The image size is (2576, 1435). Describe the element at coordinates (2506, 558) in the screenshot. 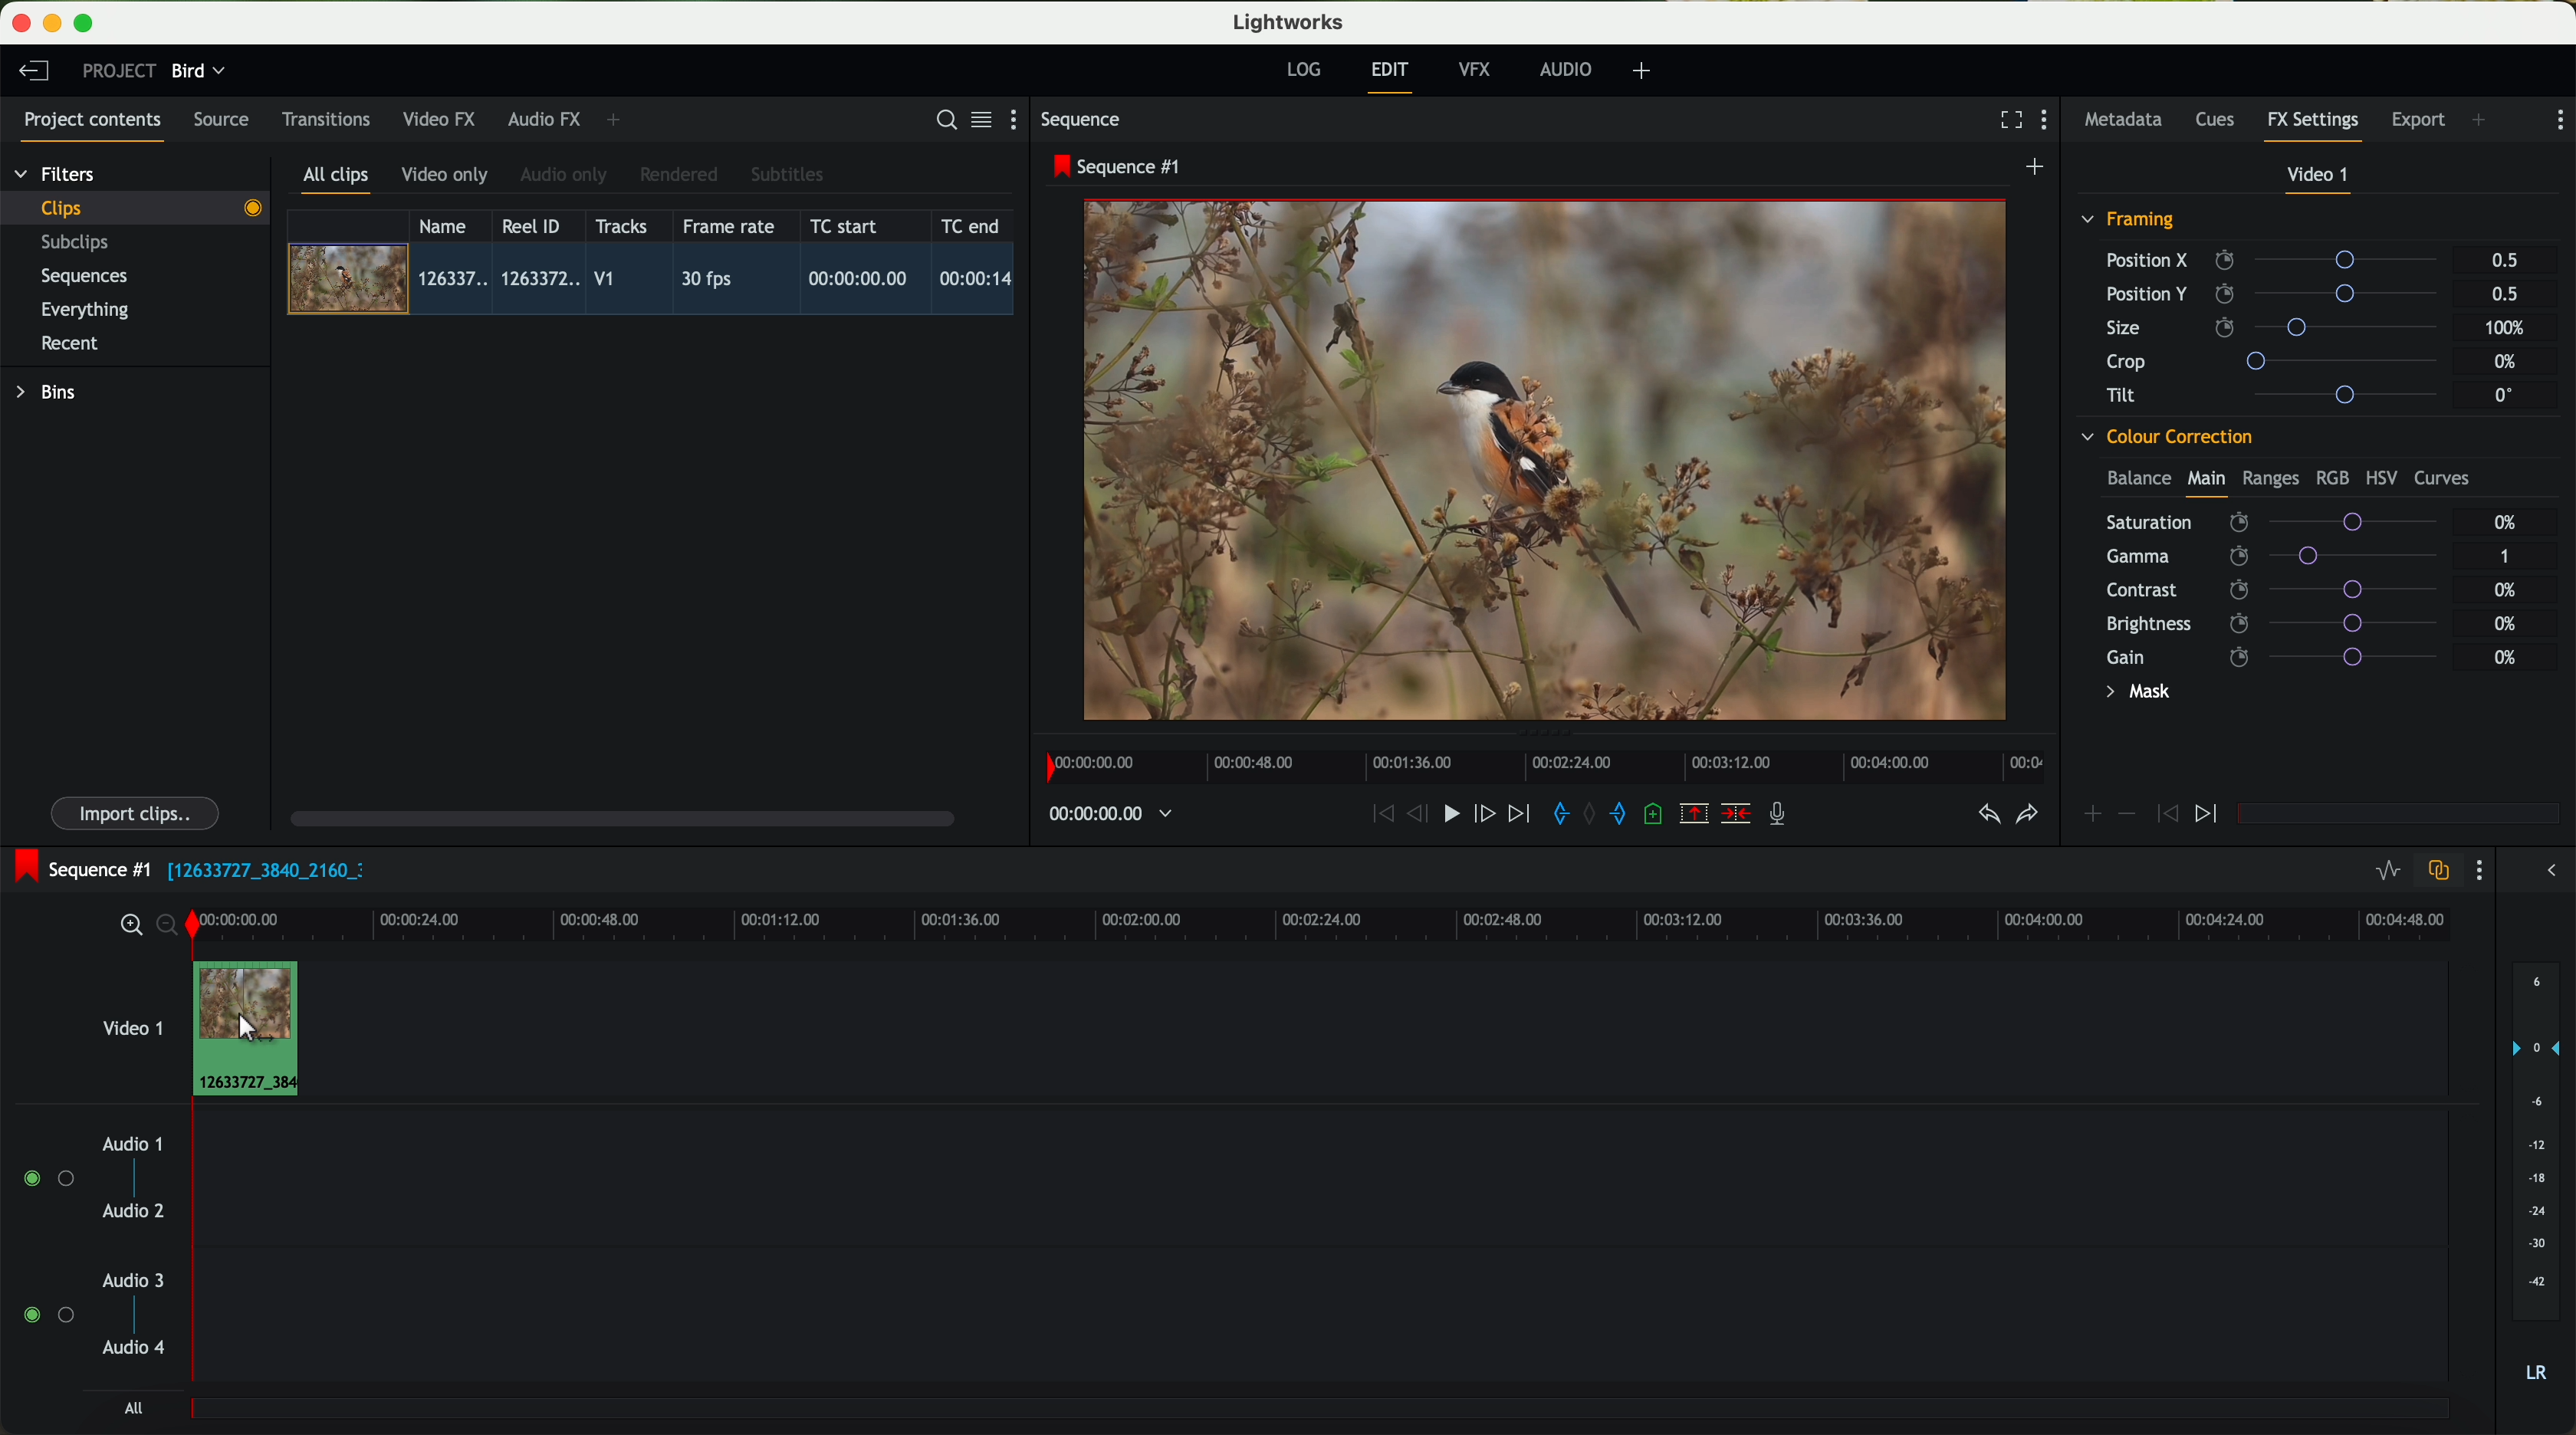

I see `1` at that location.